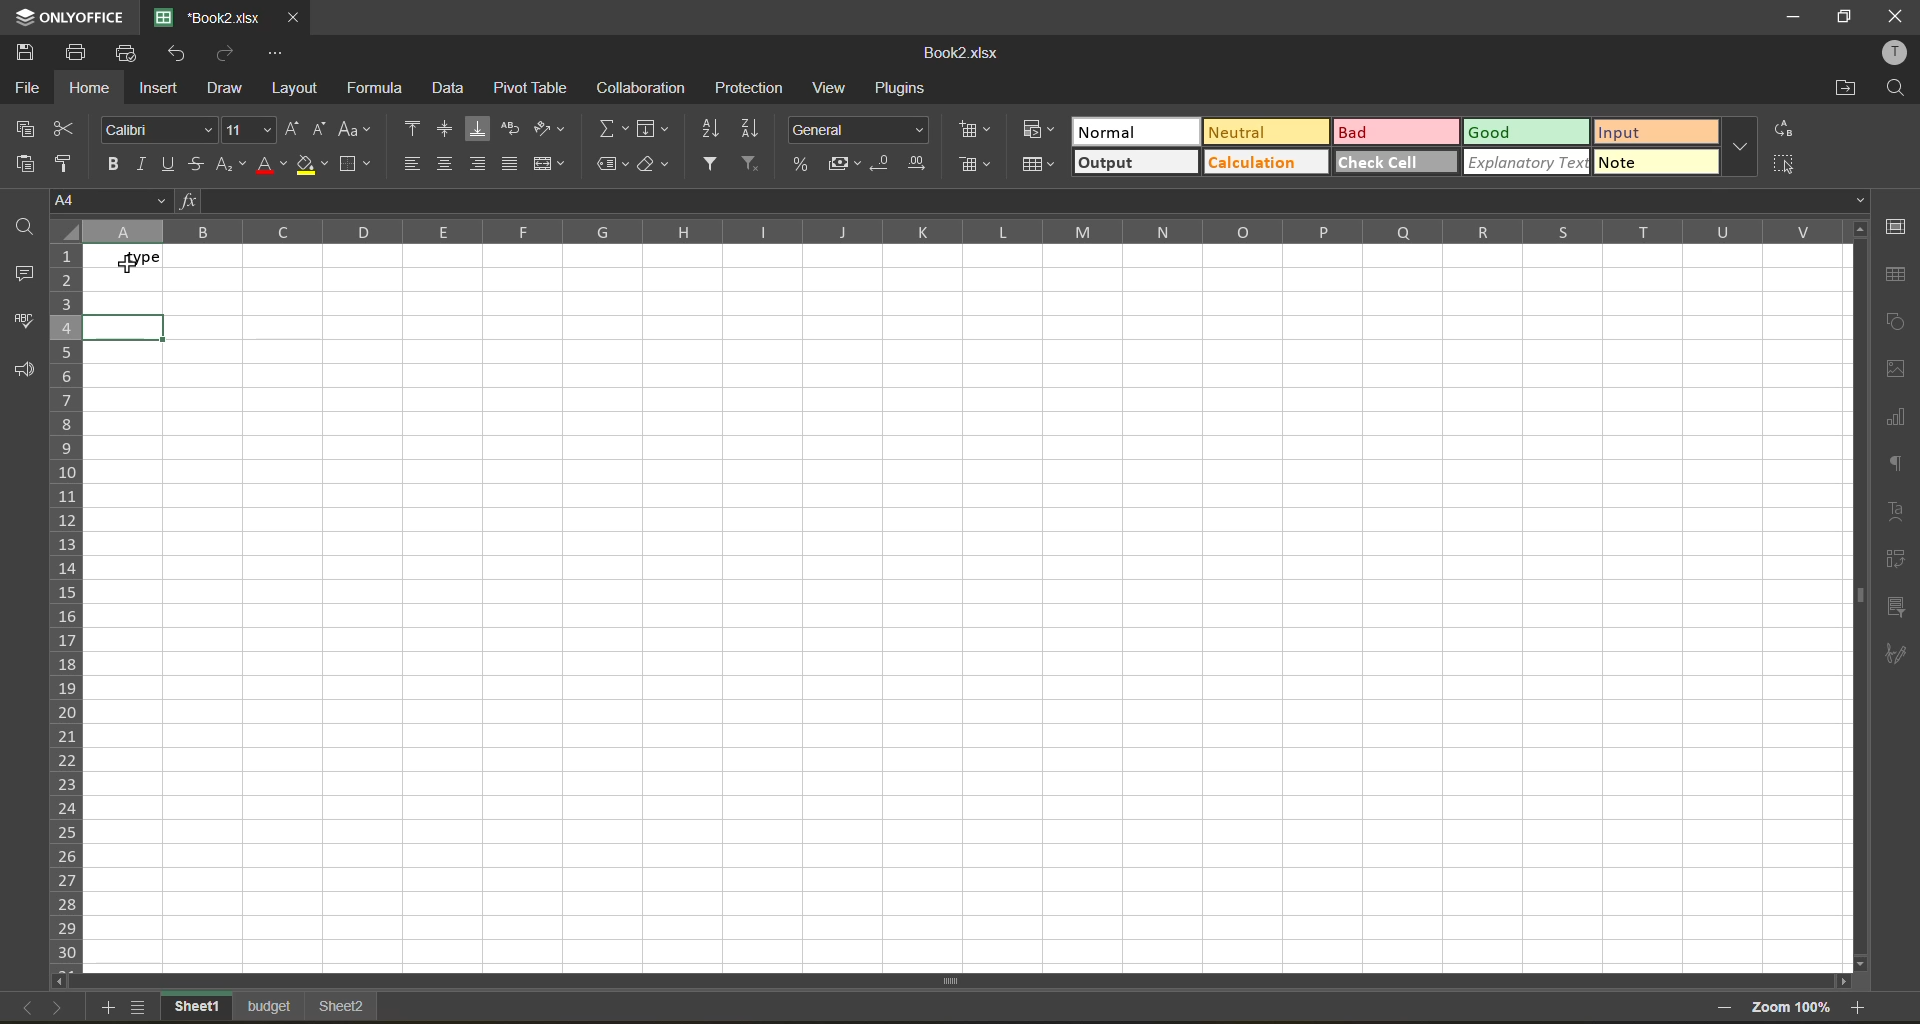 This screenshot has width=1920, height=1024. What do you see at coordinates (27, 230) in the screenshot?
I see `find` at bounding box center [27, 230].